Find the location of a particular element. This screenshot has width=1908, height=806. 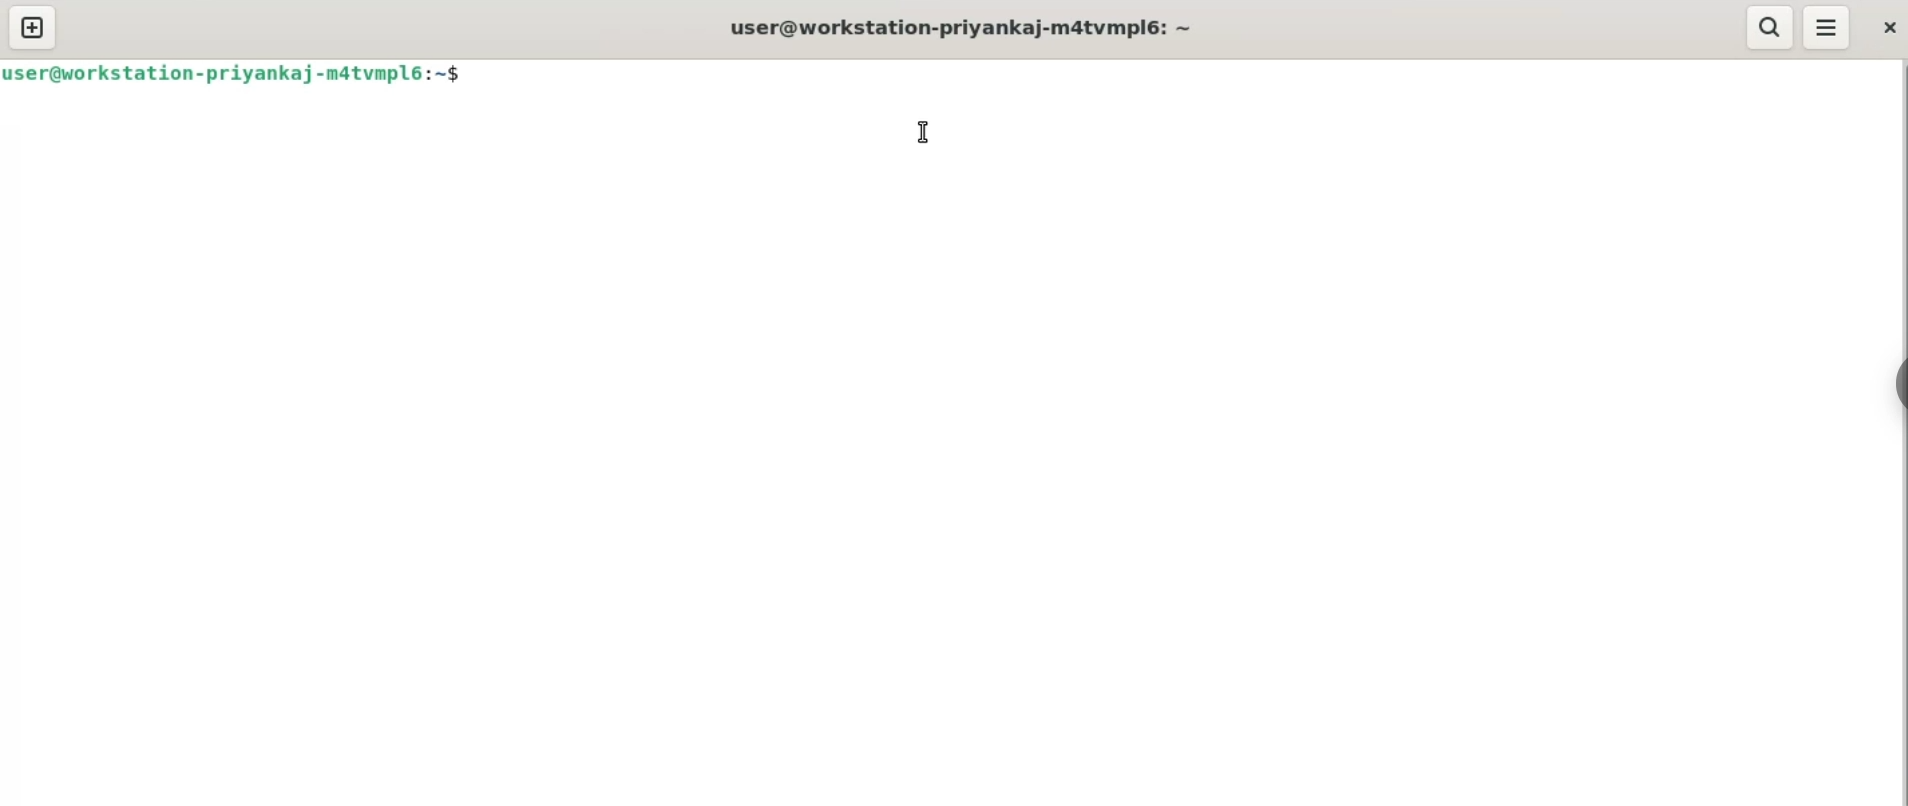

menu is located at coordinates (1825, 28).